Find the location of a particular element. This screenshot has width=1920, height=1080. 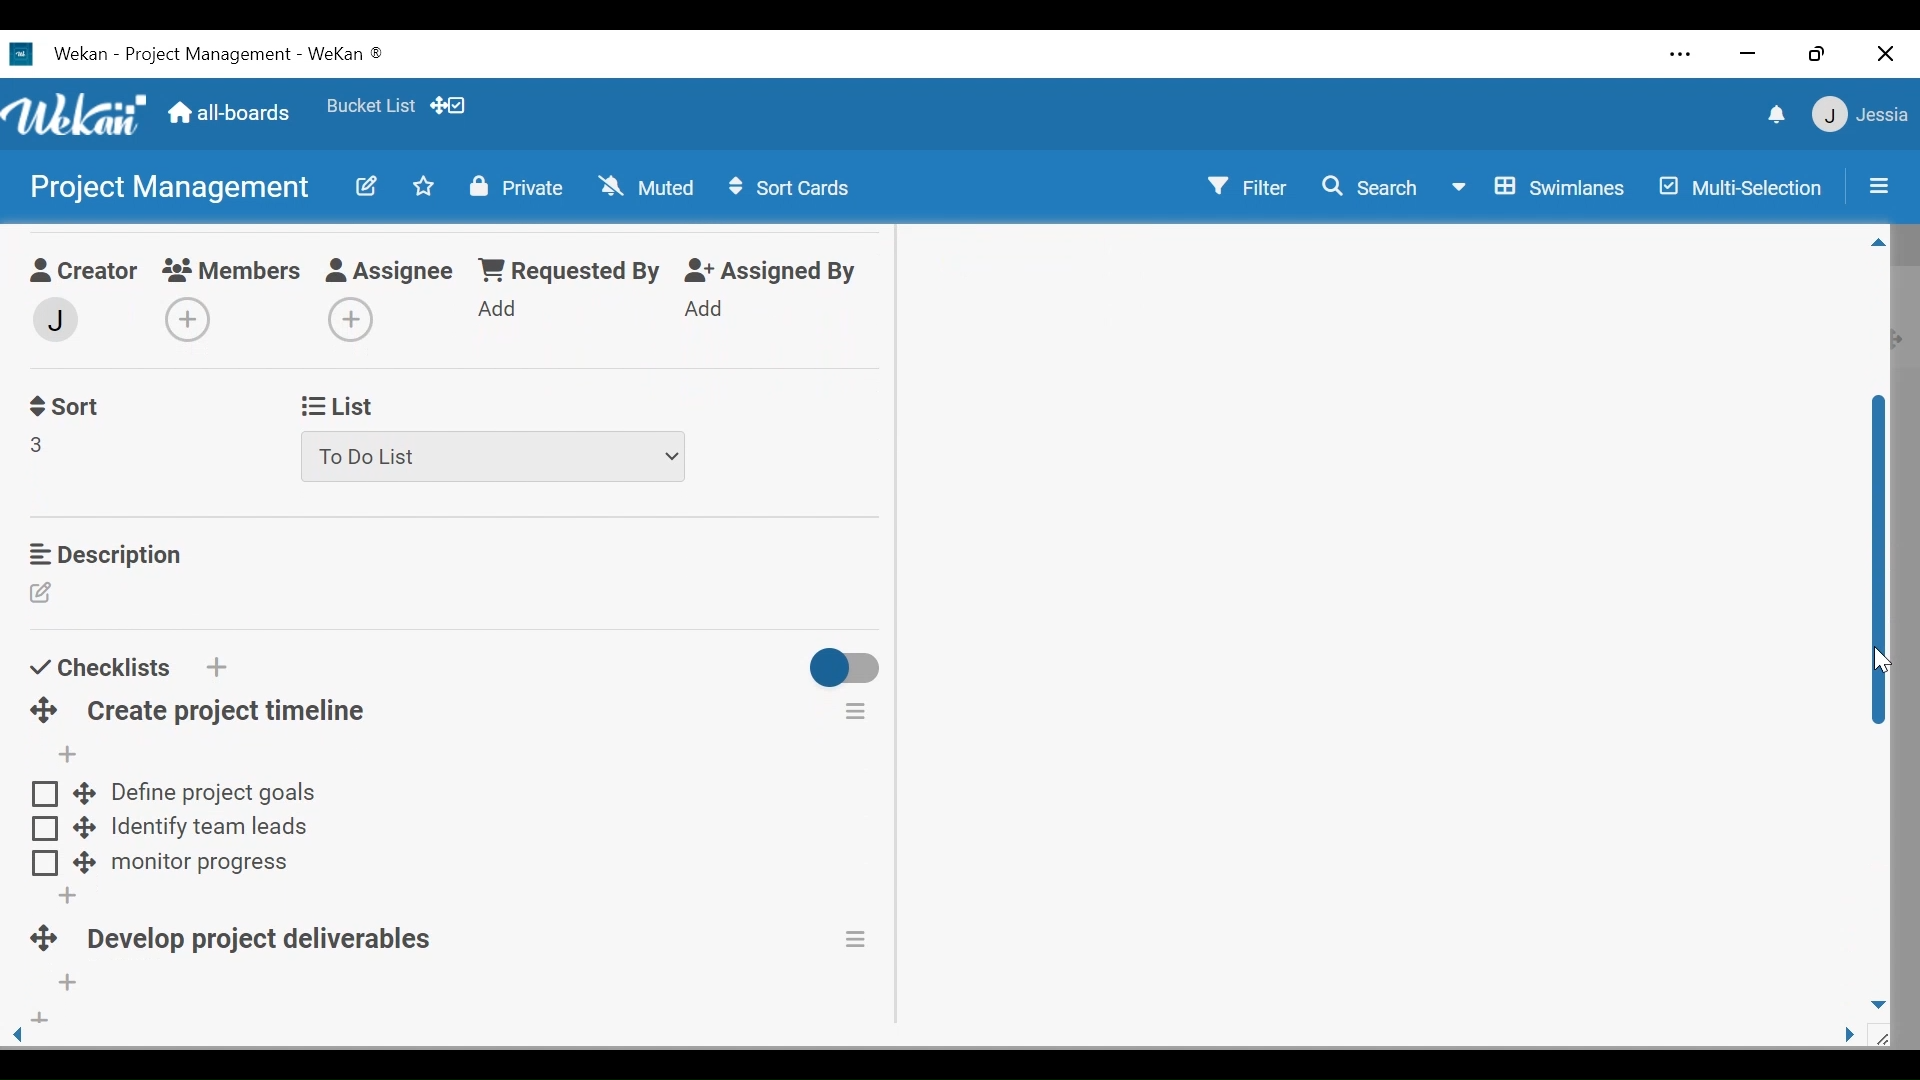

Muted is located at coordinates (645, 186).